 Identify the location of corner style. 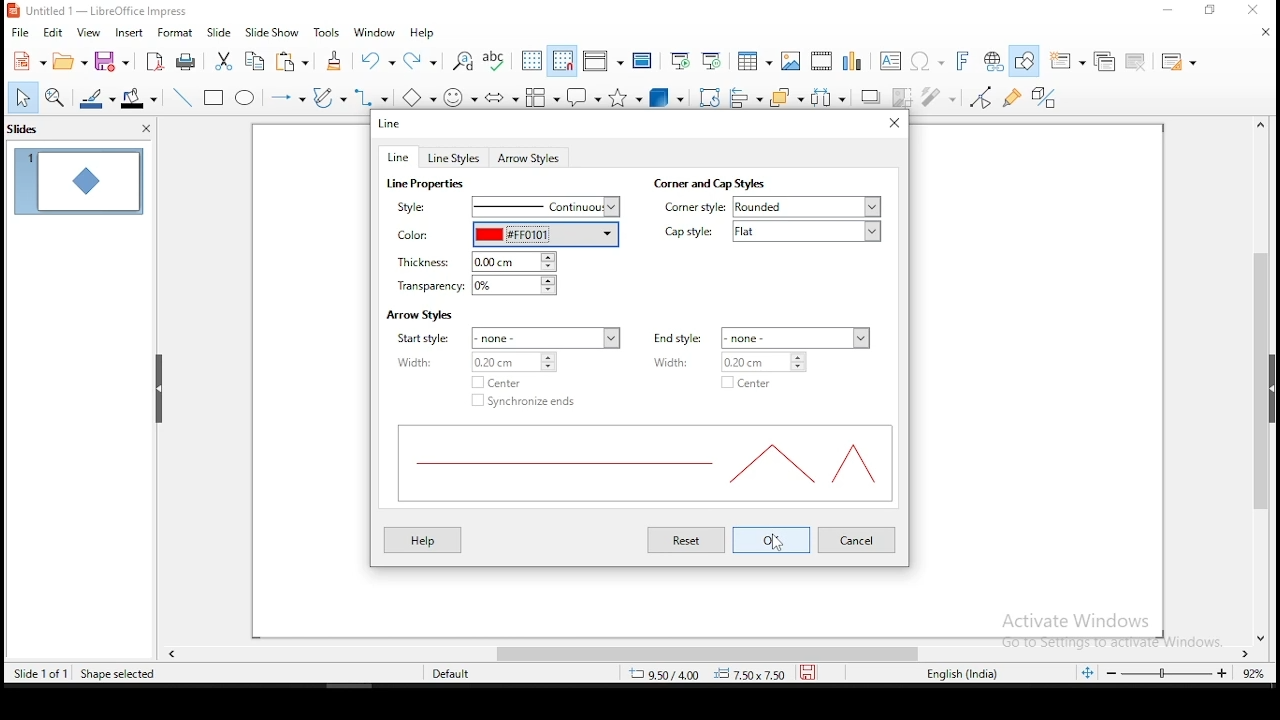
(694, 208).